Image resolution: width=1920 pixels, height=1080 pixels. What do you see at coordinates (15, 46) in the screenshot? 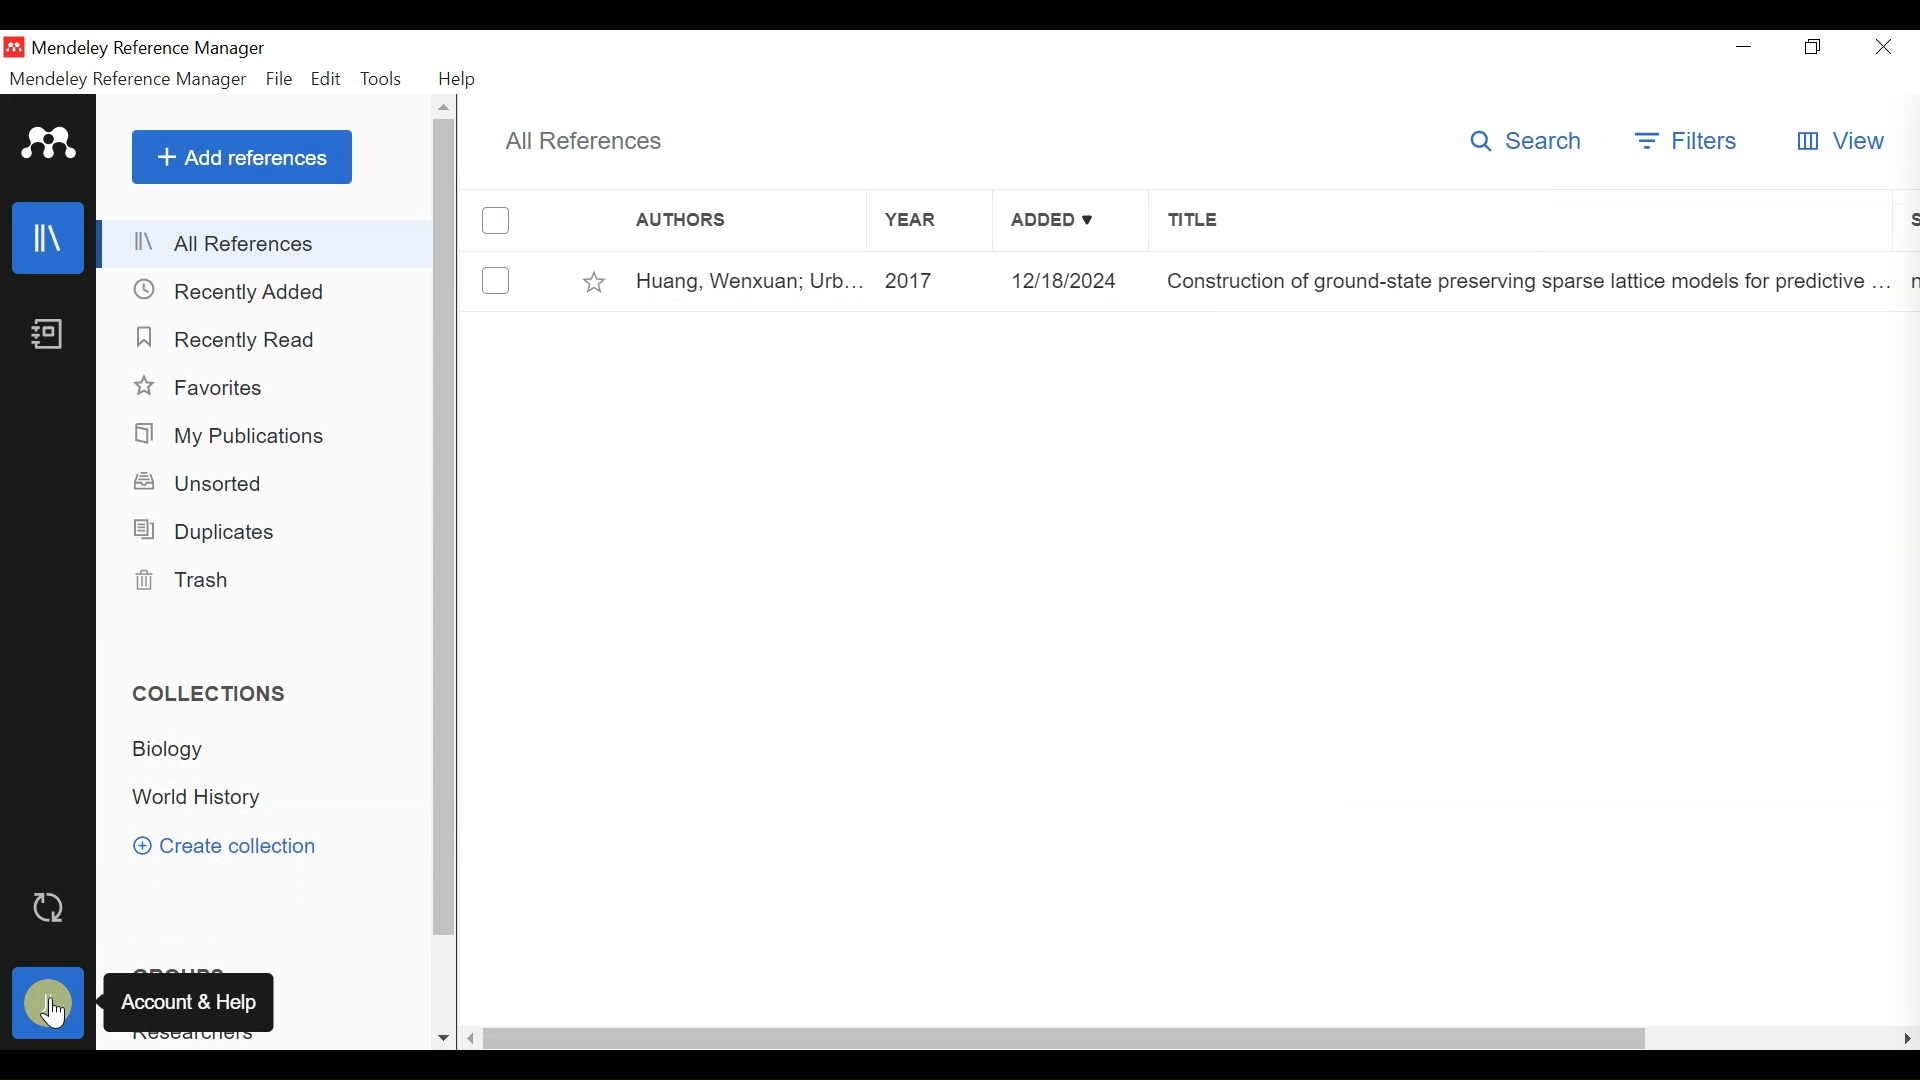
I see `Mendeley Desktop Icon` at bounding box center [15, 46].